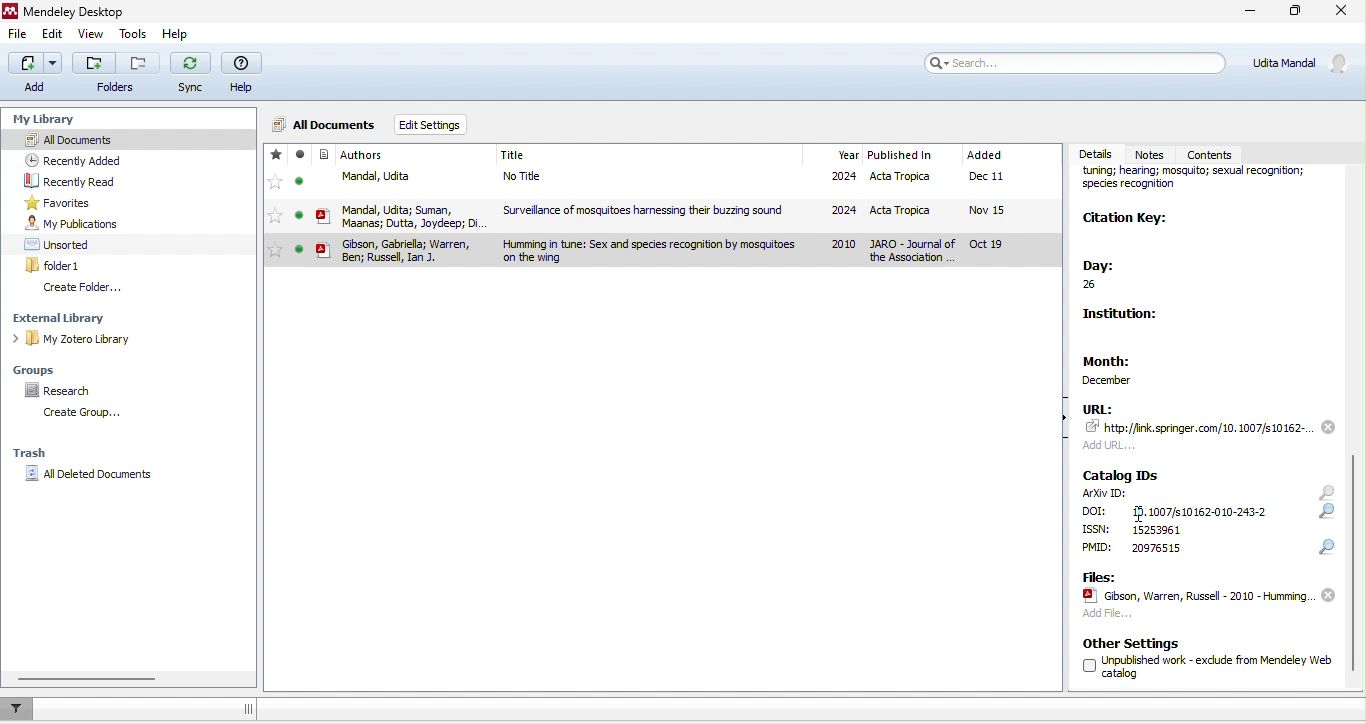  Describe the element at coordinates (78, 413) in the screenshot. I see `create group` at that location.